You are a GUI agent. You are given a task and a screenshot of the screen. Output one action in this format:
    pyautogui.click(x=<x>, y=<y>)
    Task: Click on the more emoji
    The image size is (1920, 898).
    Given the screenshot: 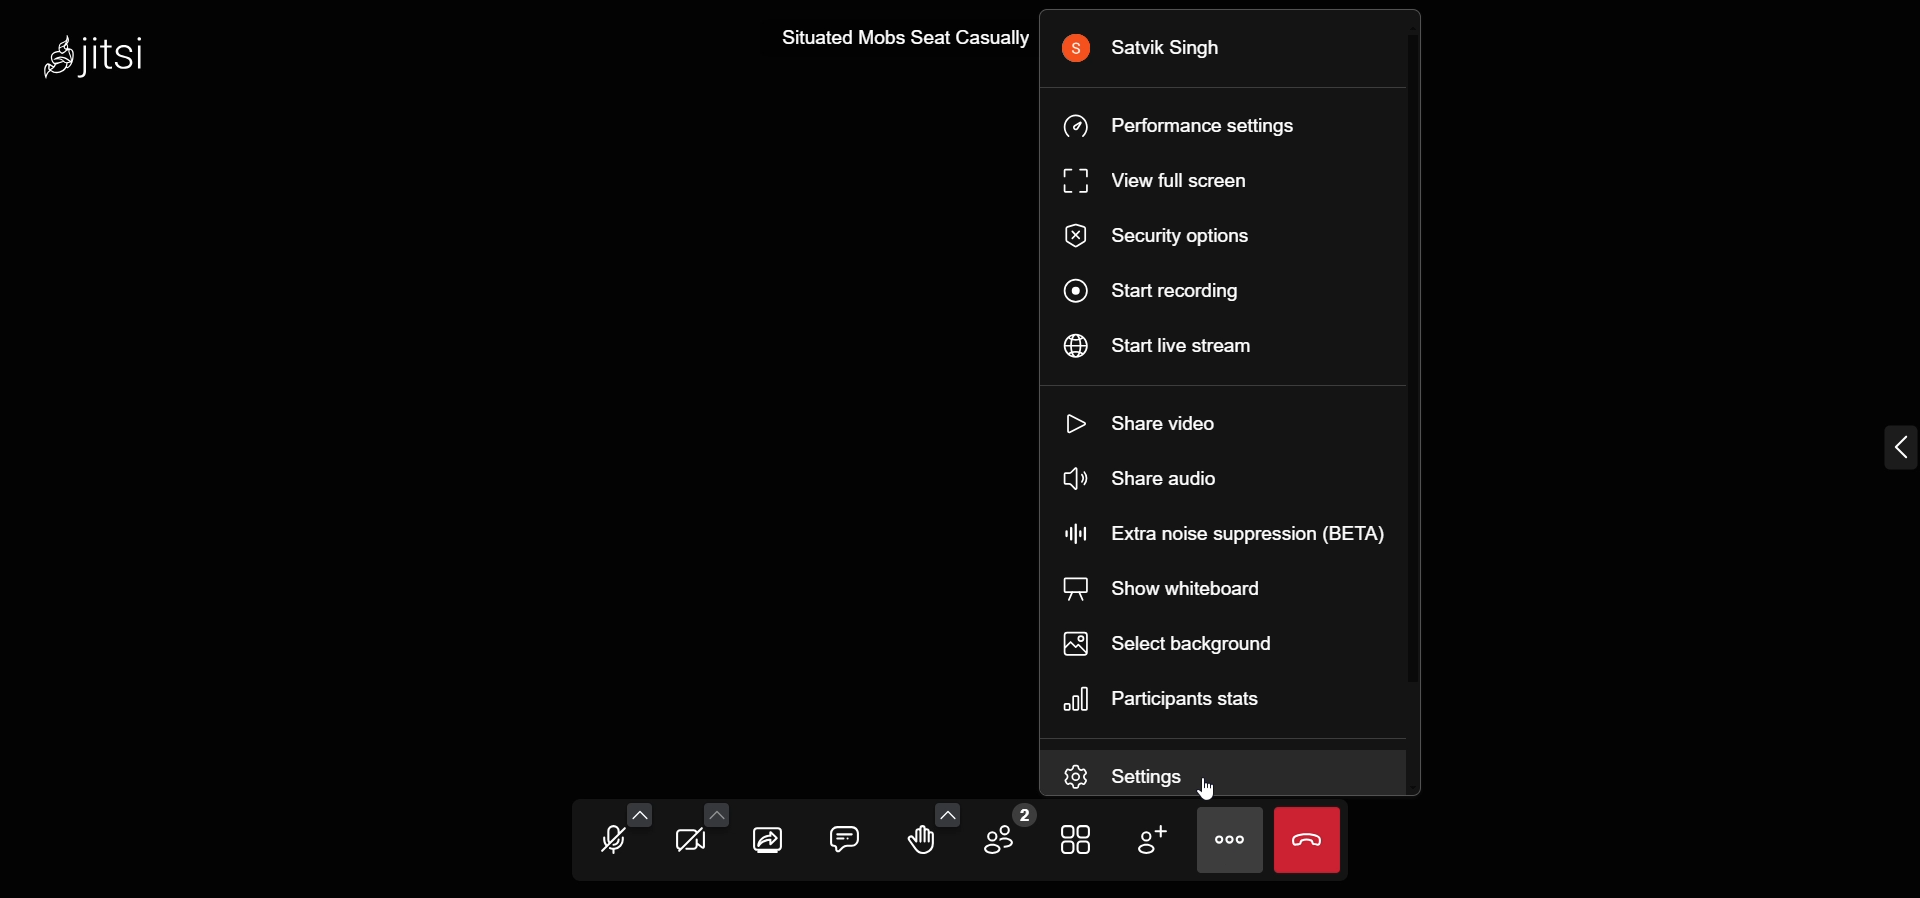 What is the action you would take?
    pyautogui.click(x=948, y=813)
    